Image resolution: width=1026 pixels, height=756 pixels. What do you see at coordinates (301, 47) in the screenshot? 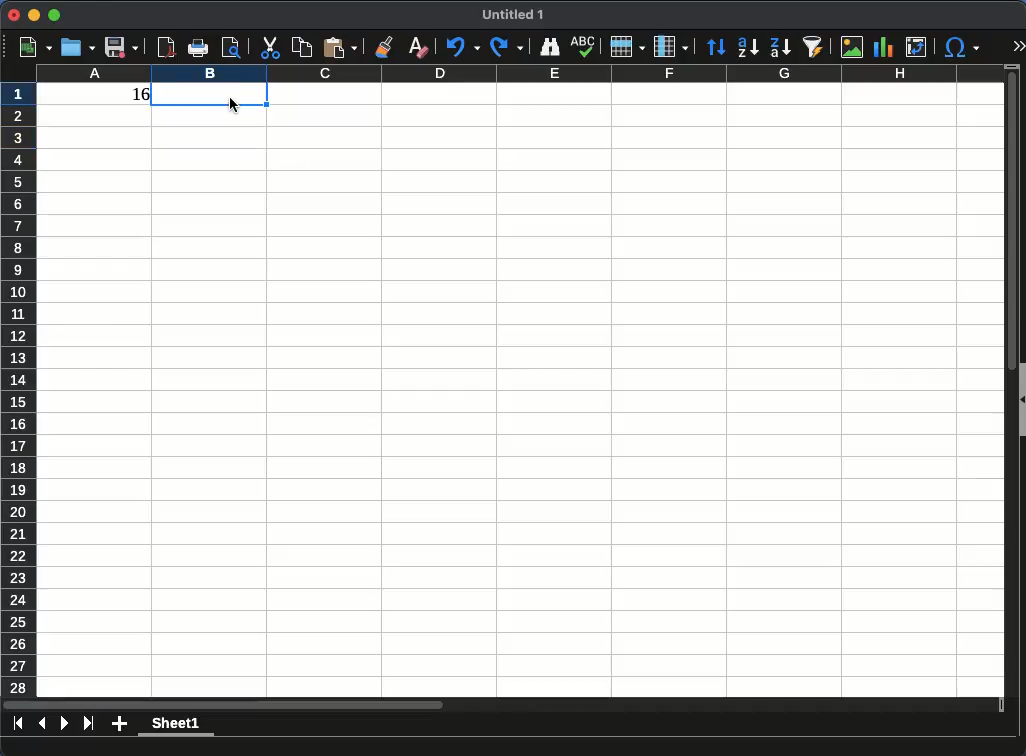
I see `copy` at bounding box center [301, 47].